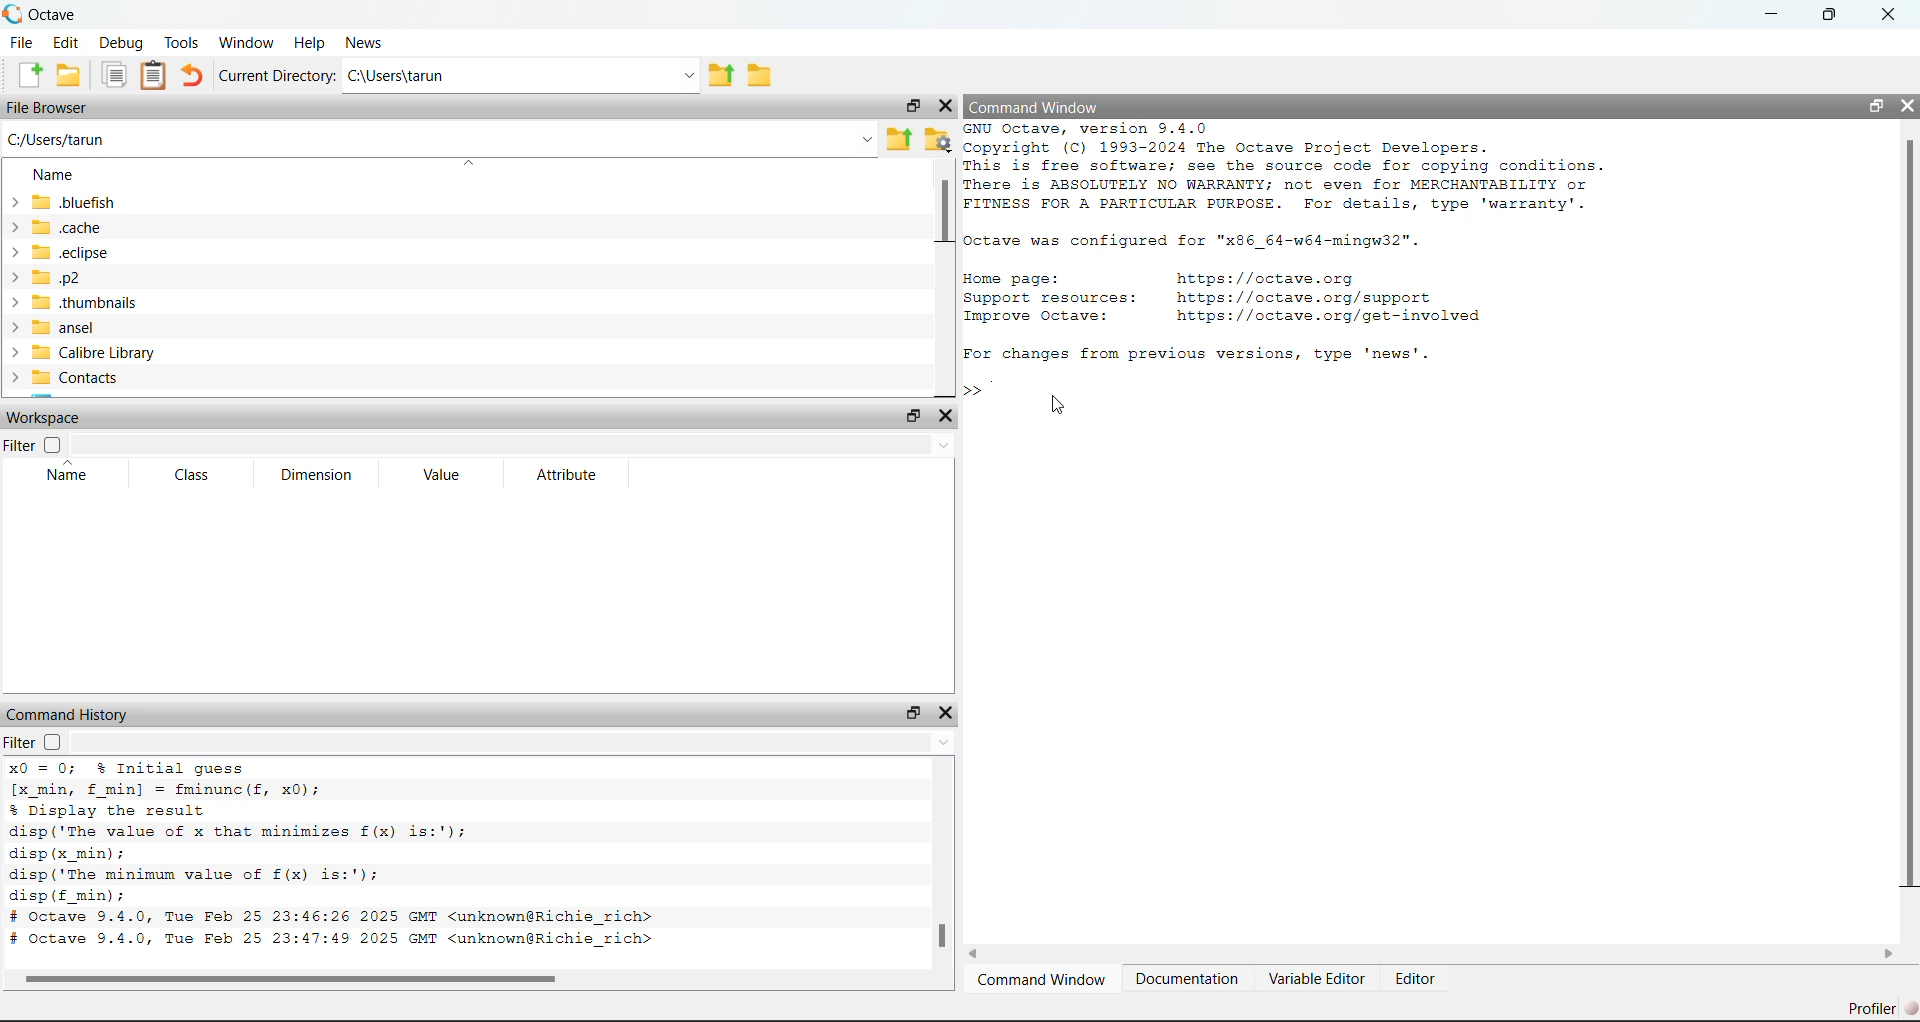  Describe the element at coordinates (520, 76) in the screenshot. I see `C:/Users/tarun` at that location.